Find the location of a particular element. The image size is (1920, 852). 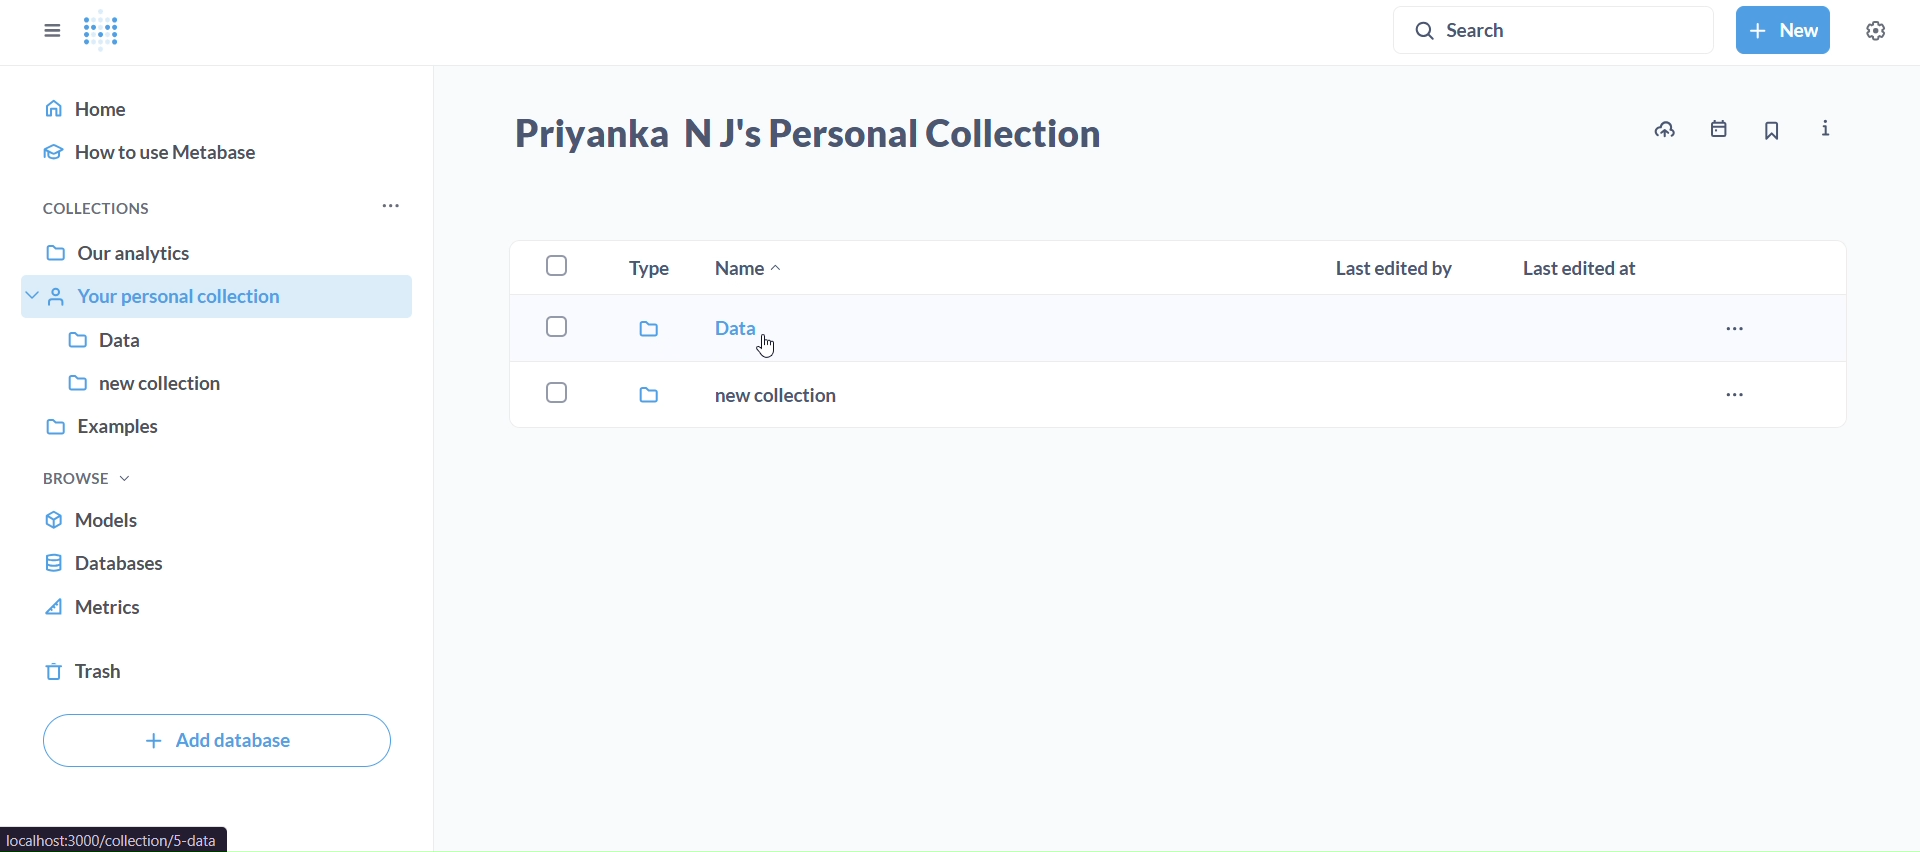

models is located at coordinates (205, 516).